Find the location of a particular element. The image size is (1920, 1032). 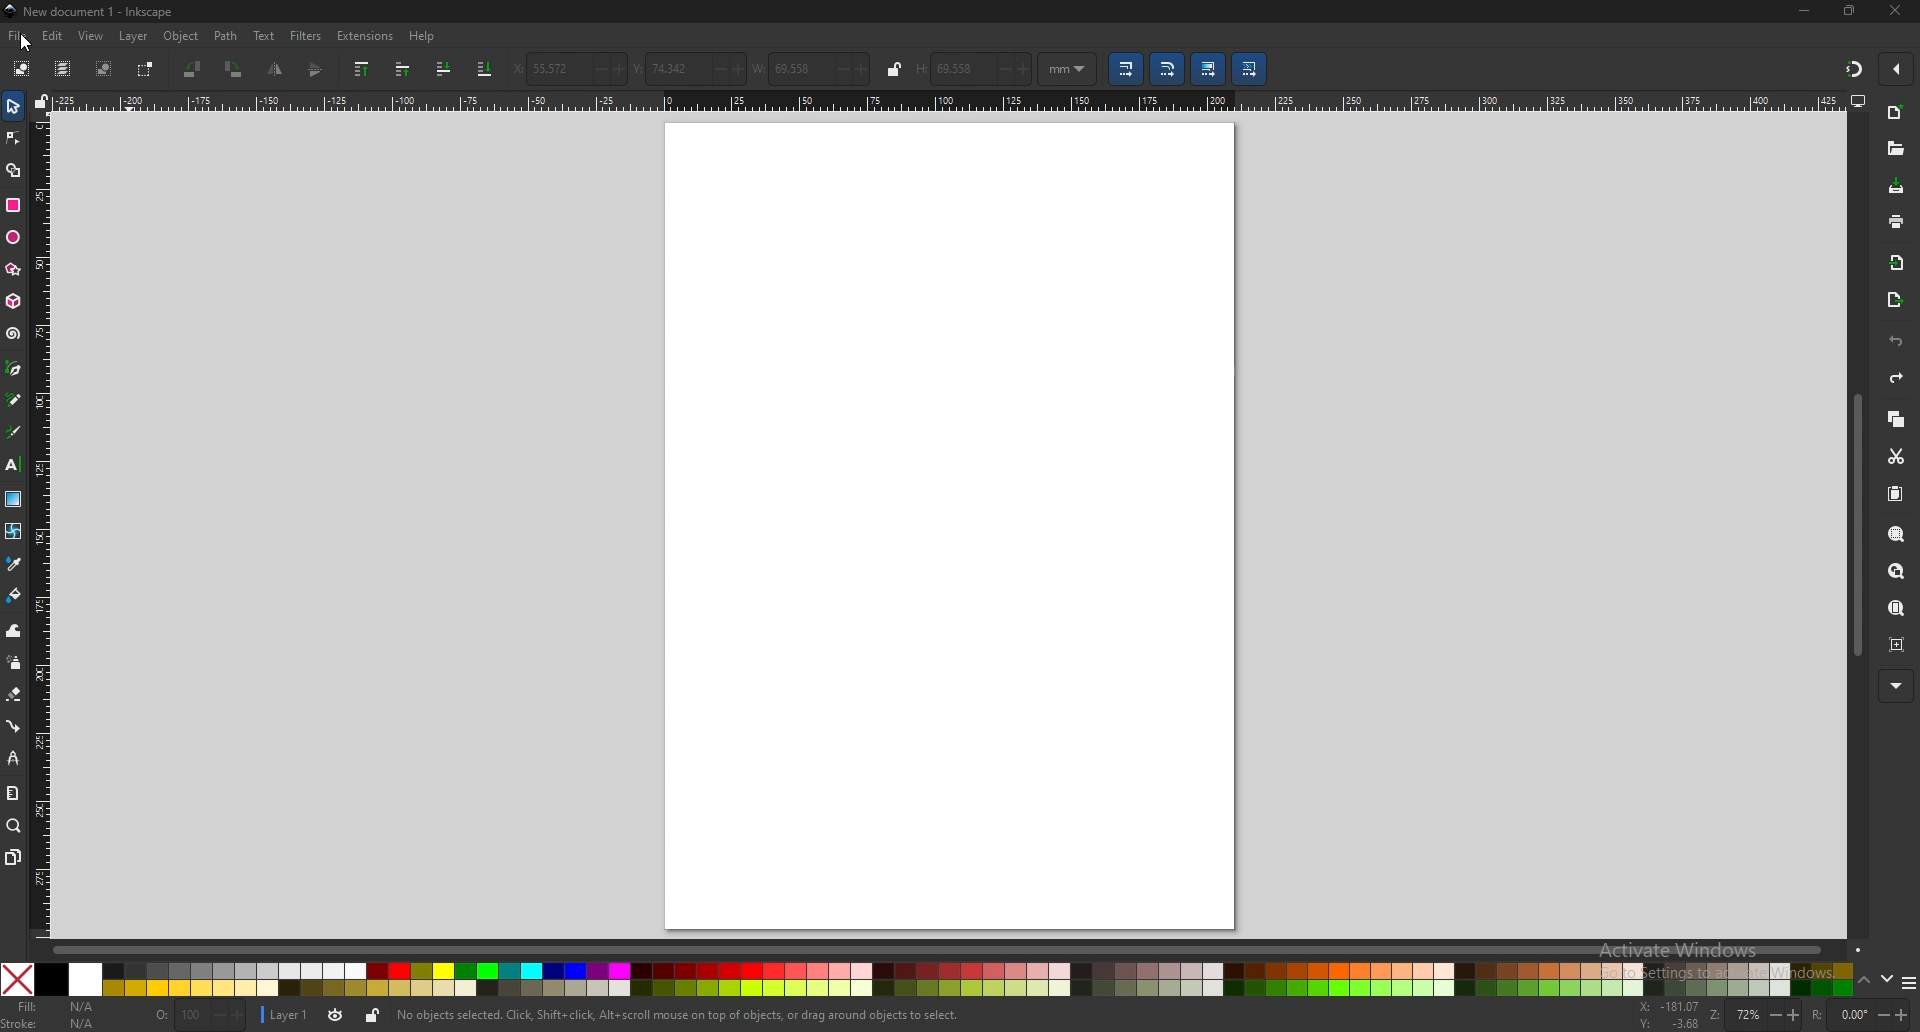

undo is located at coordinates (1897, 341).